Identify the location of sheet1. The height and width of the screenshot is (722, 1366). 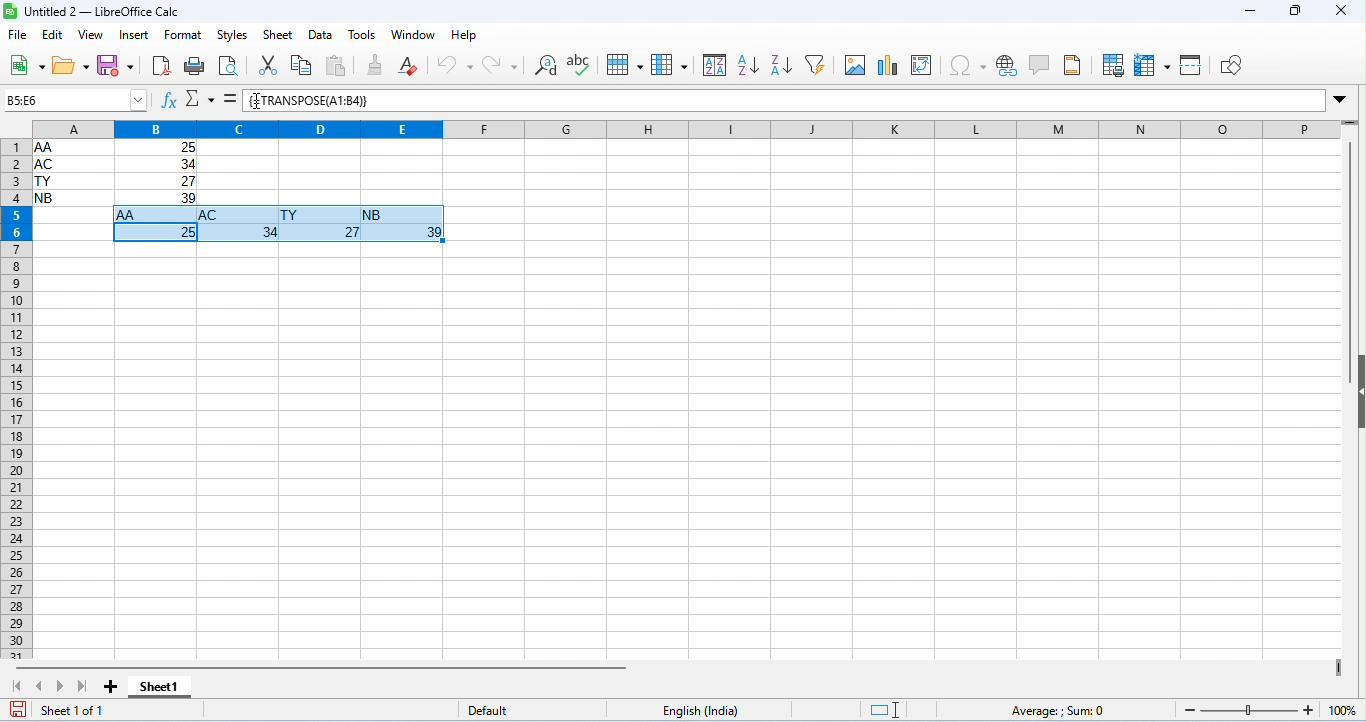
(172, 689).